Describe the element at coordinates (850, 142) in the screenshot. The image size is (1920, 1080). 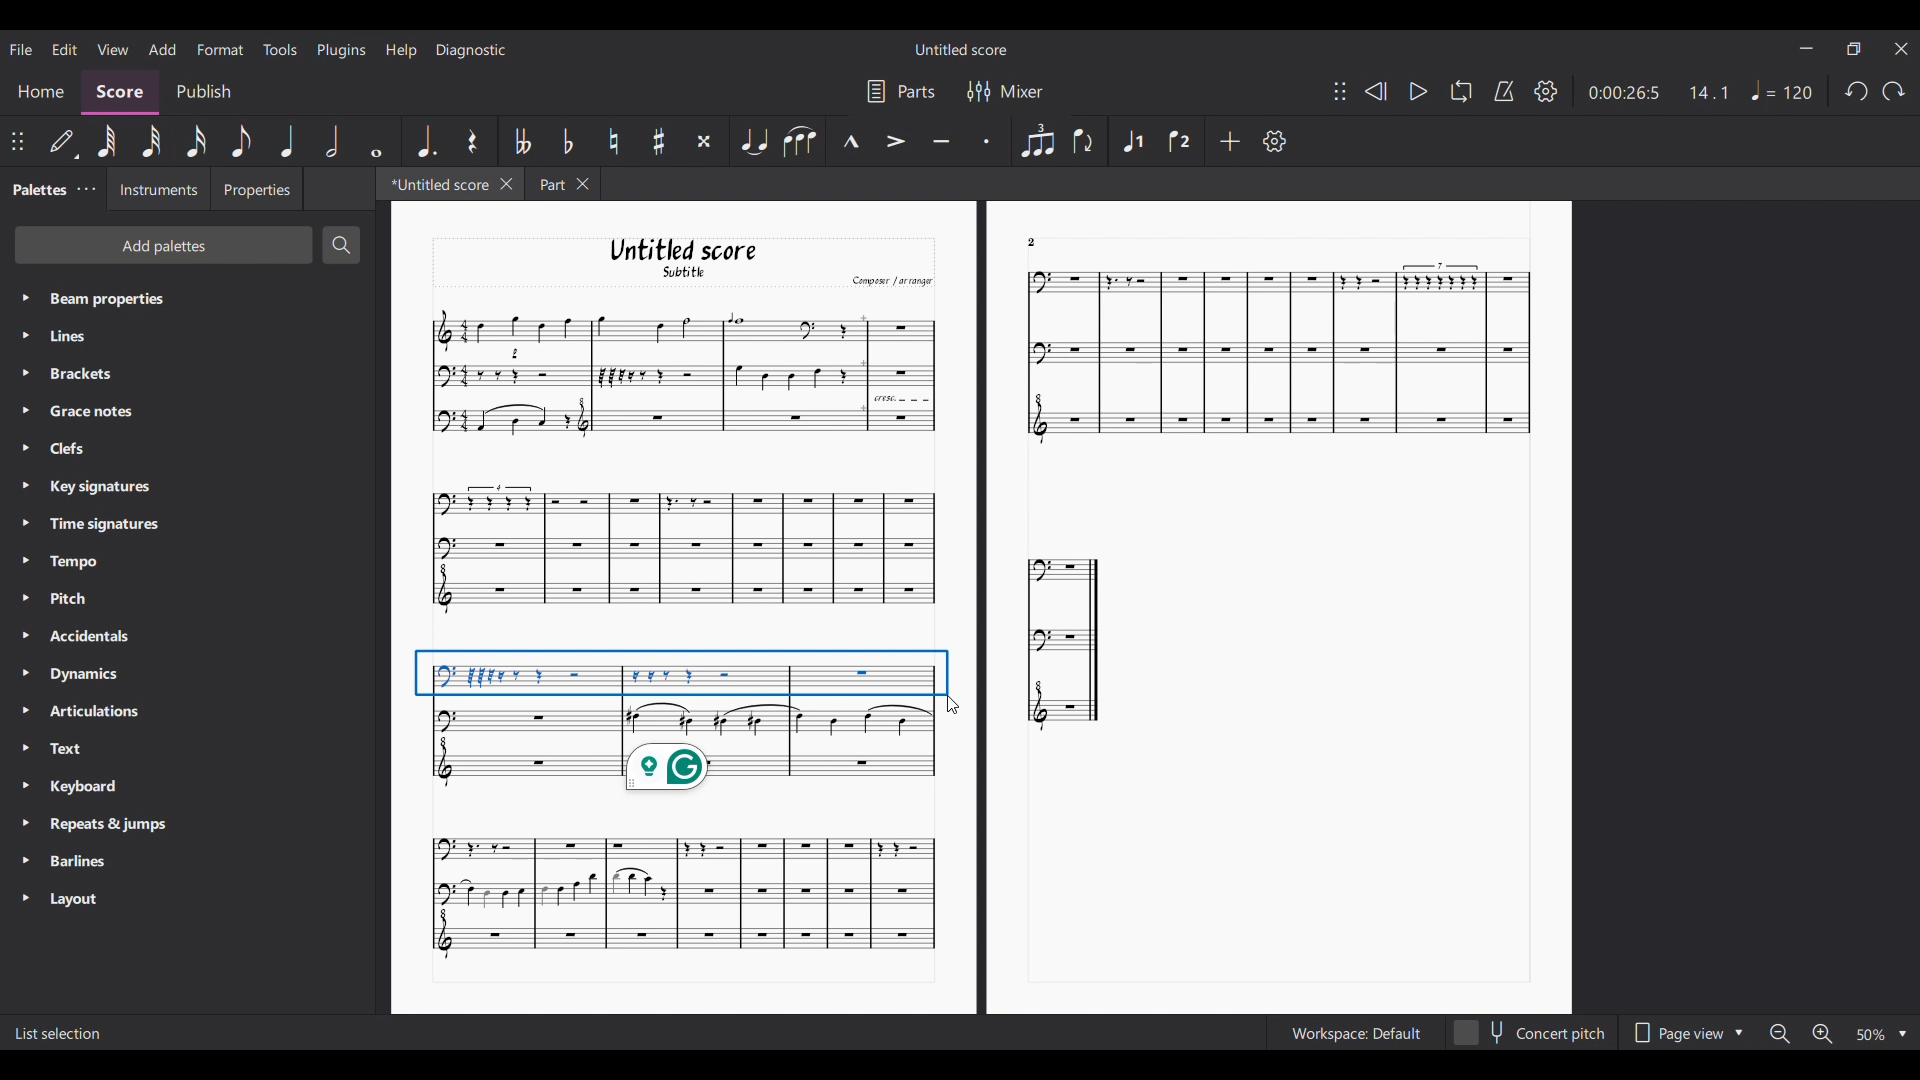
I see `Marcato` at that location.